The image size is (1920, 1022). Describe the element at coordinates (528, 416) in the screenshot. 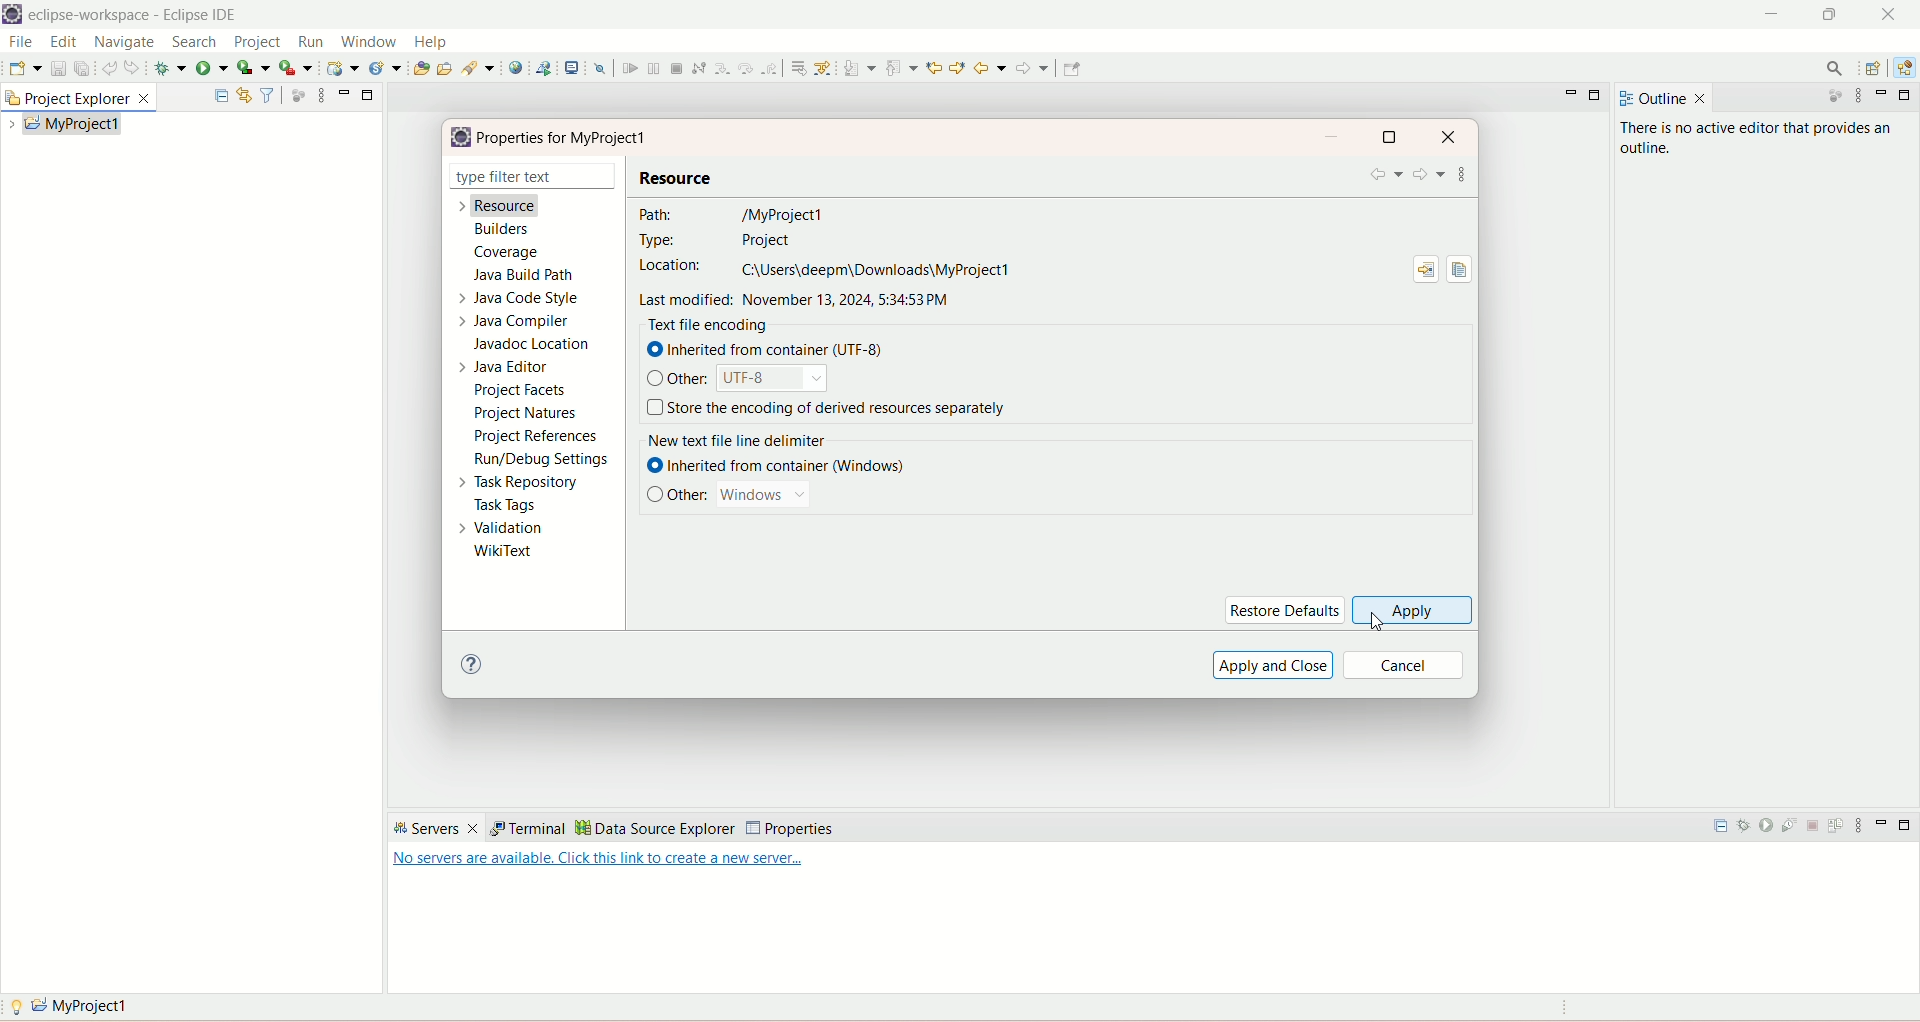

I see `project natures` at that location.